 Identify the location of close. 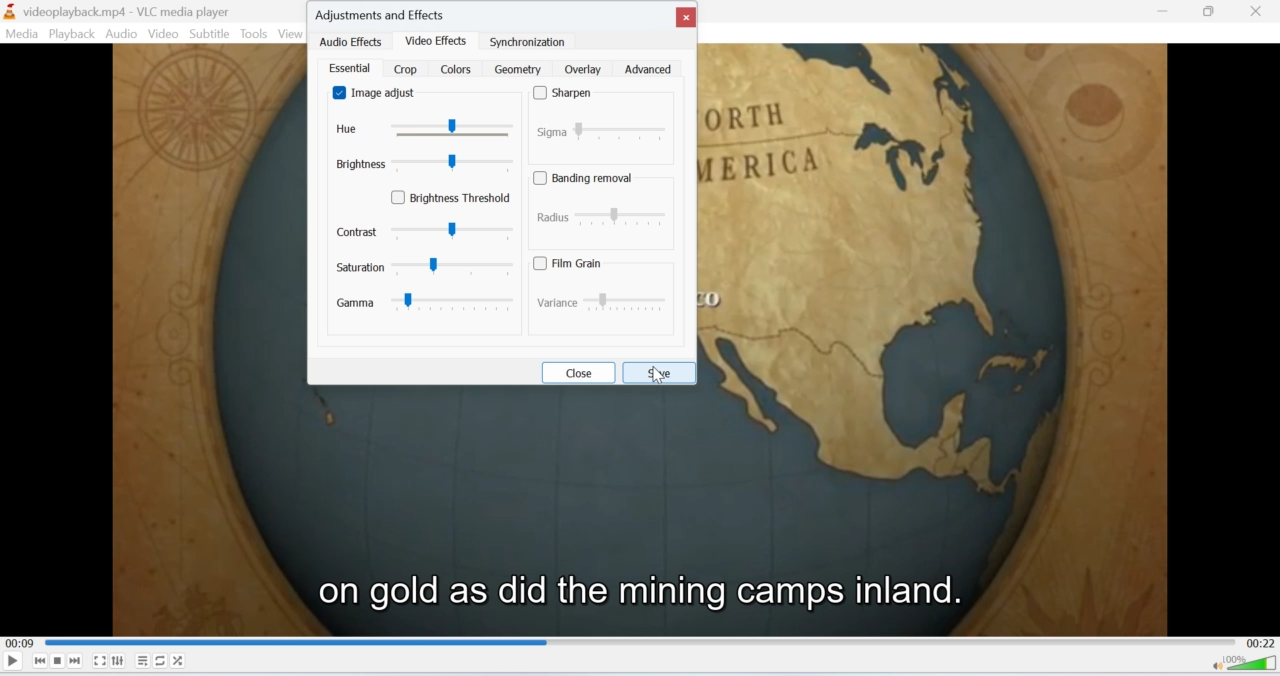
(578, 371).